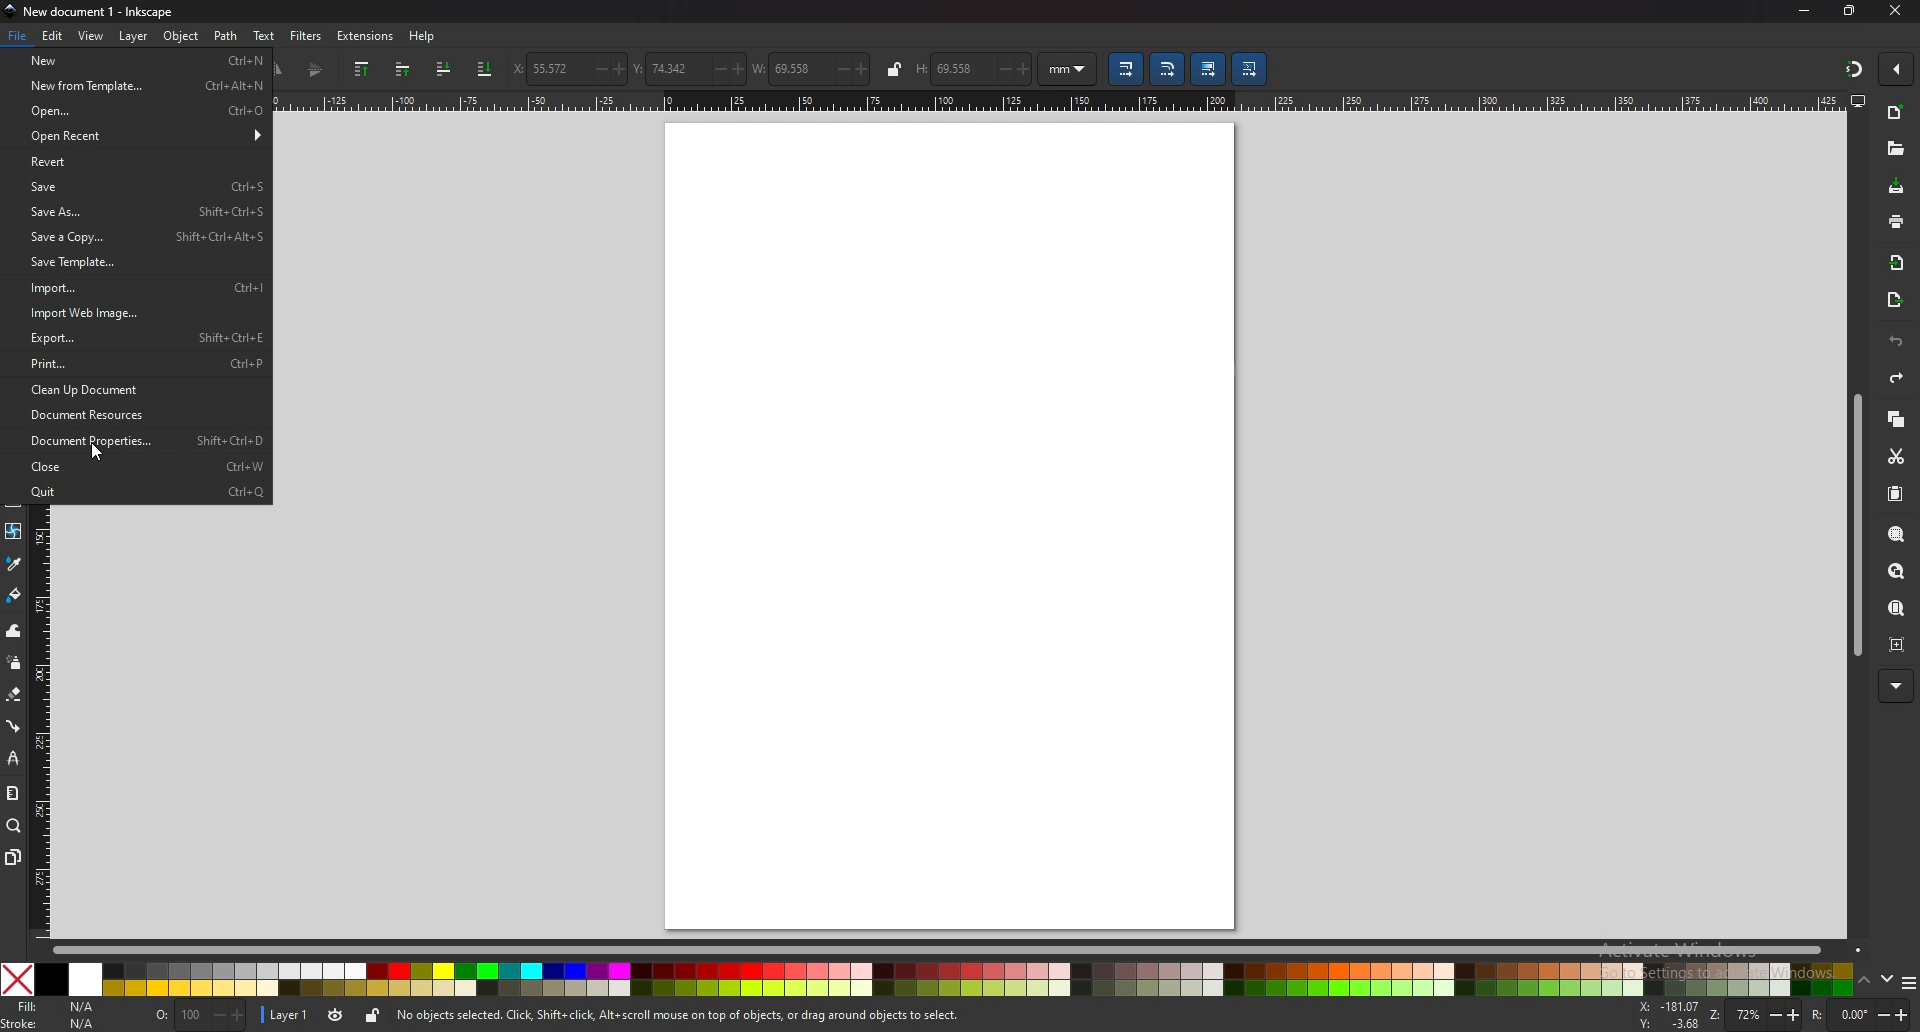 The height and width of the screenshot is (1032, 1920). What do you see at coordinates (1892, 69) in the screenshot?
I see `enable snapping` at bounding box center [1892, 69].